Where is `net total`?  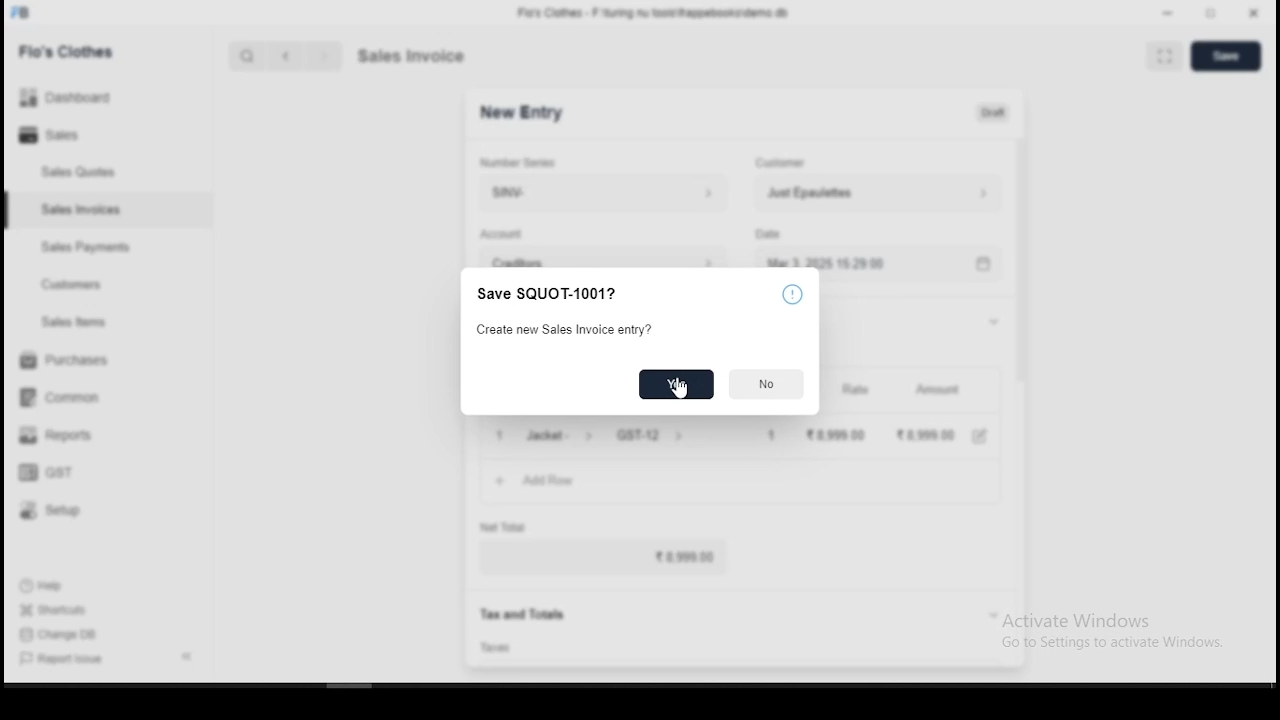
net total is located at coordinates (516, 523).